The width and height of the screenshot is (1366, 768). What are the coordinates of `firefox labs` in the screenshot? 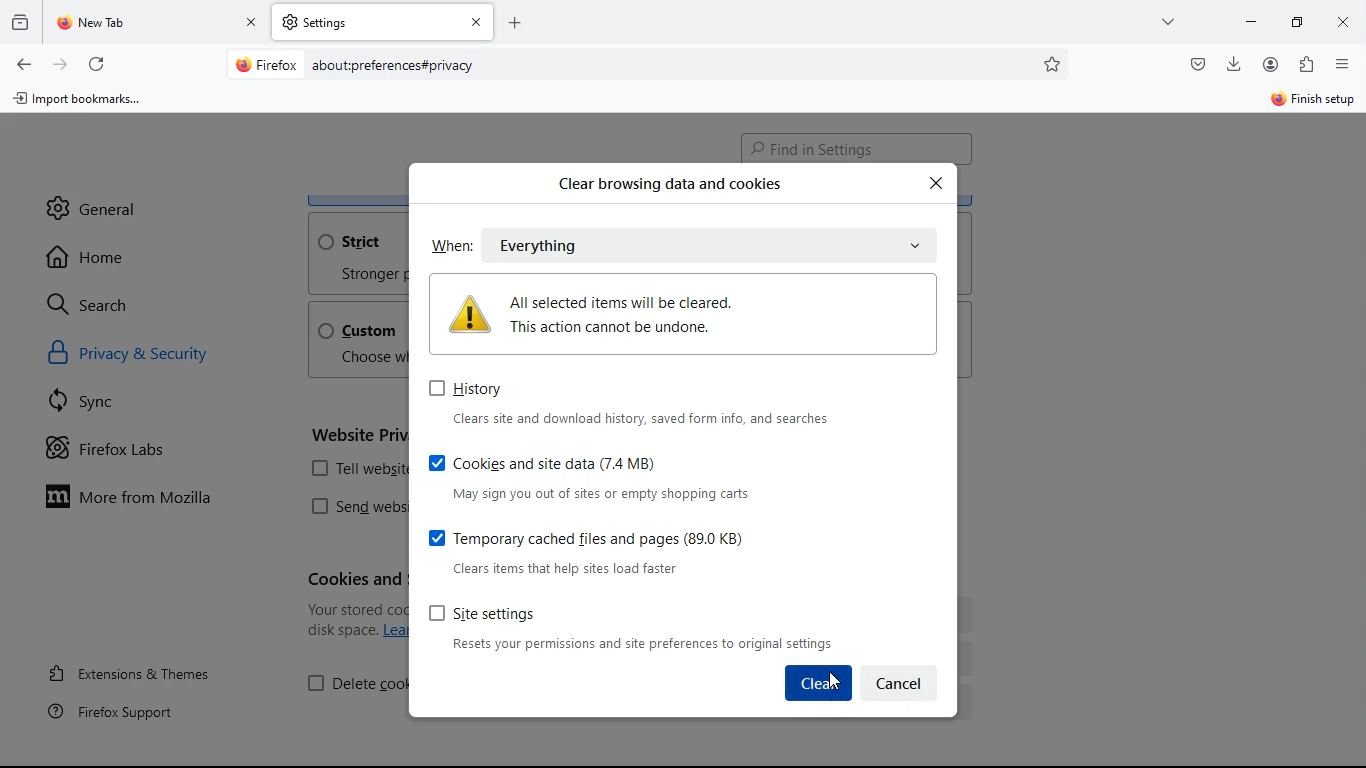 It's located at (126, 453).